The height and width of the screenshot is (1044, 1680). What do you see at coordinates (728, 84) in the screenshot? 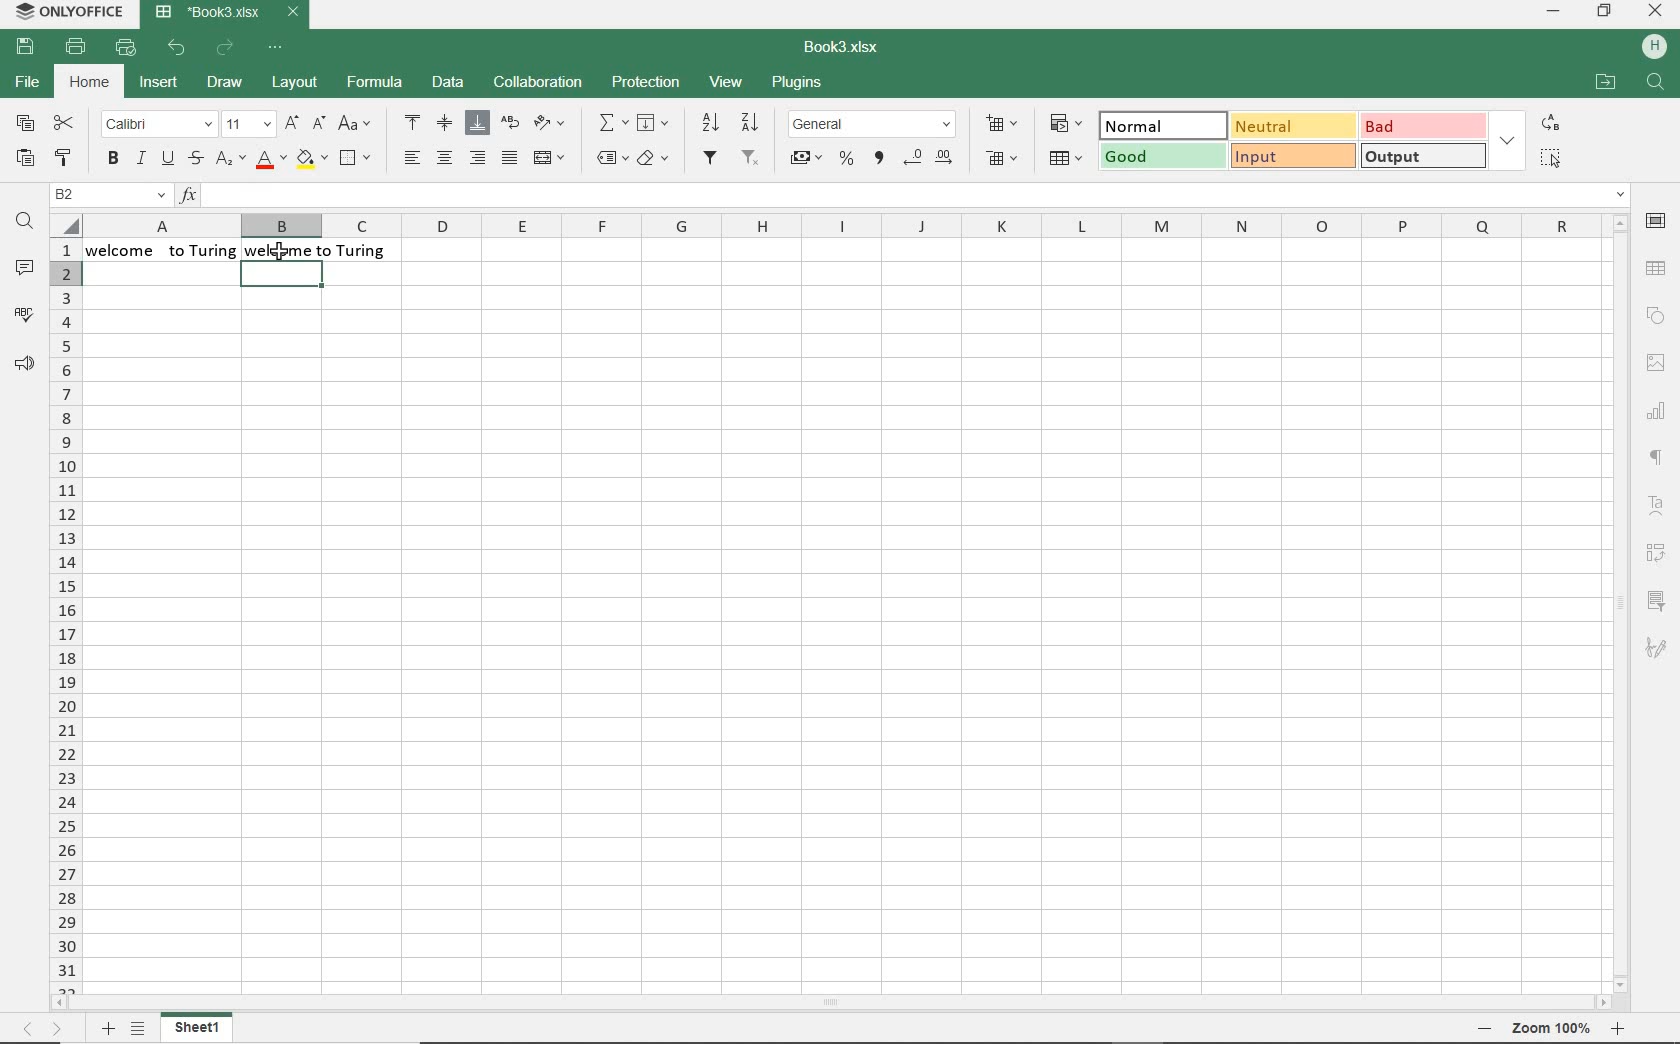
I see `view` at bounding box center [728, 84].